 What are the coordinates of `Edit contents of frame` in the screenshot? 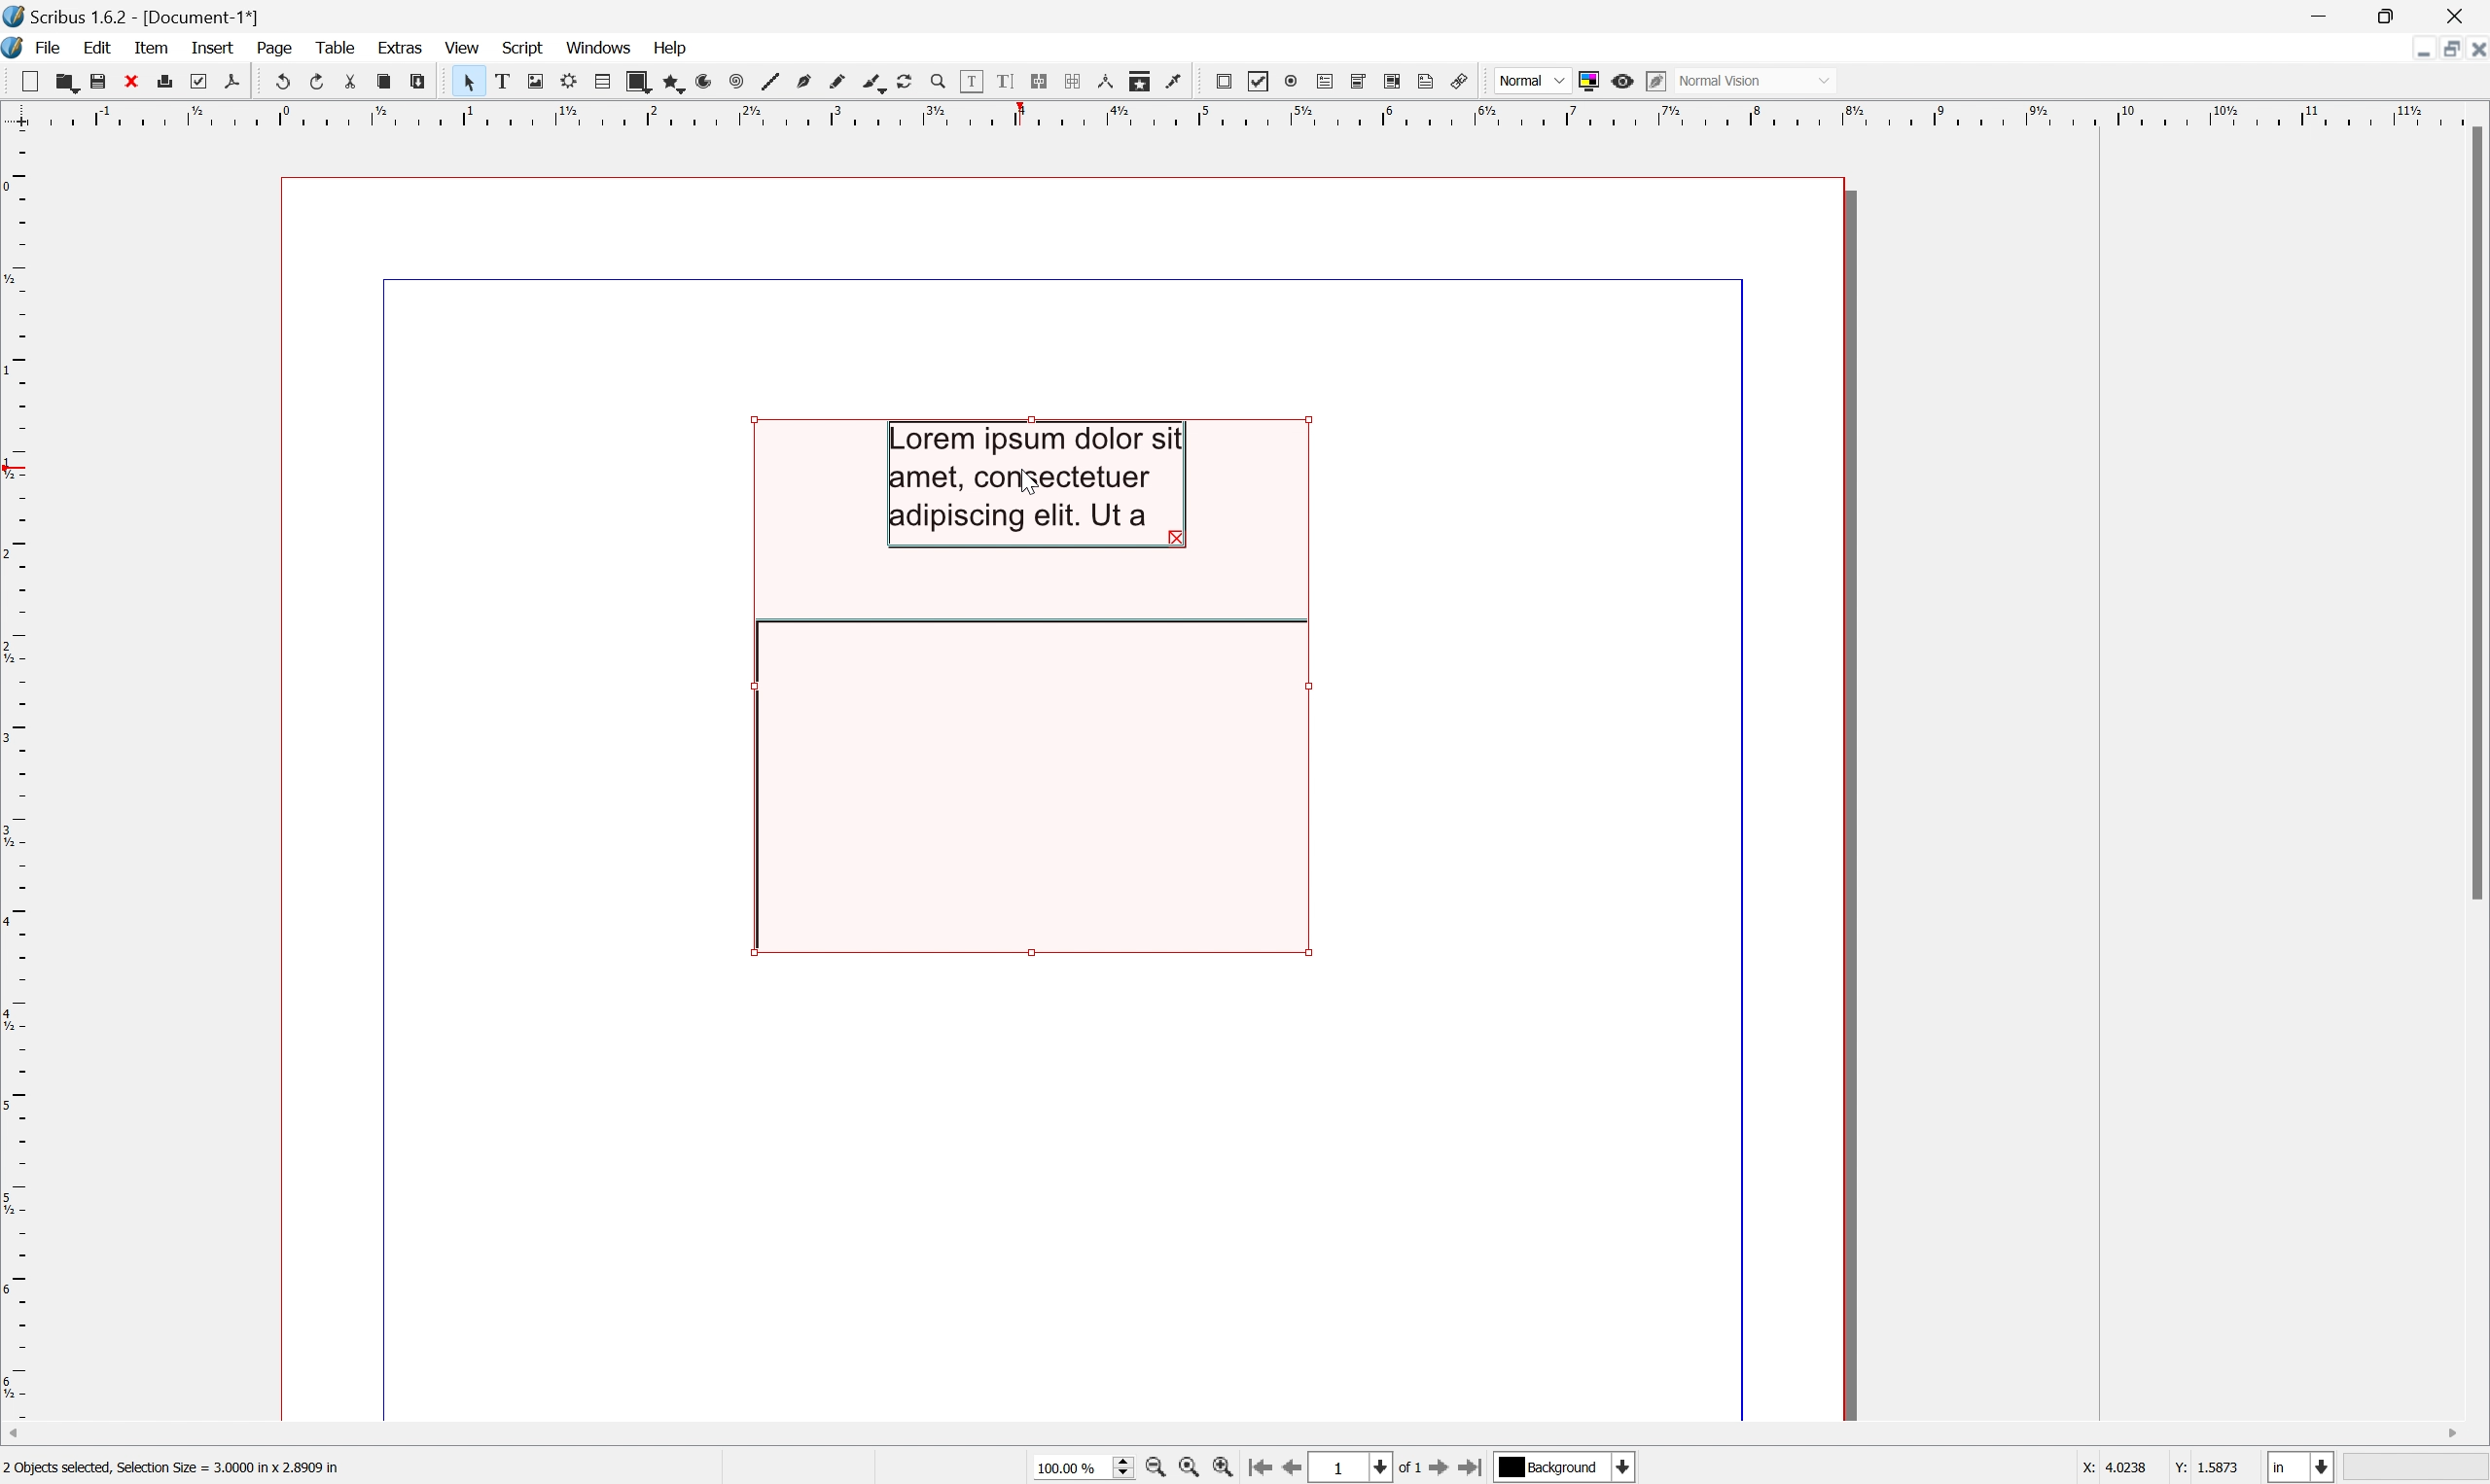 It's located at (970, 80).